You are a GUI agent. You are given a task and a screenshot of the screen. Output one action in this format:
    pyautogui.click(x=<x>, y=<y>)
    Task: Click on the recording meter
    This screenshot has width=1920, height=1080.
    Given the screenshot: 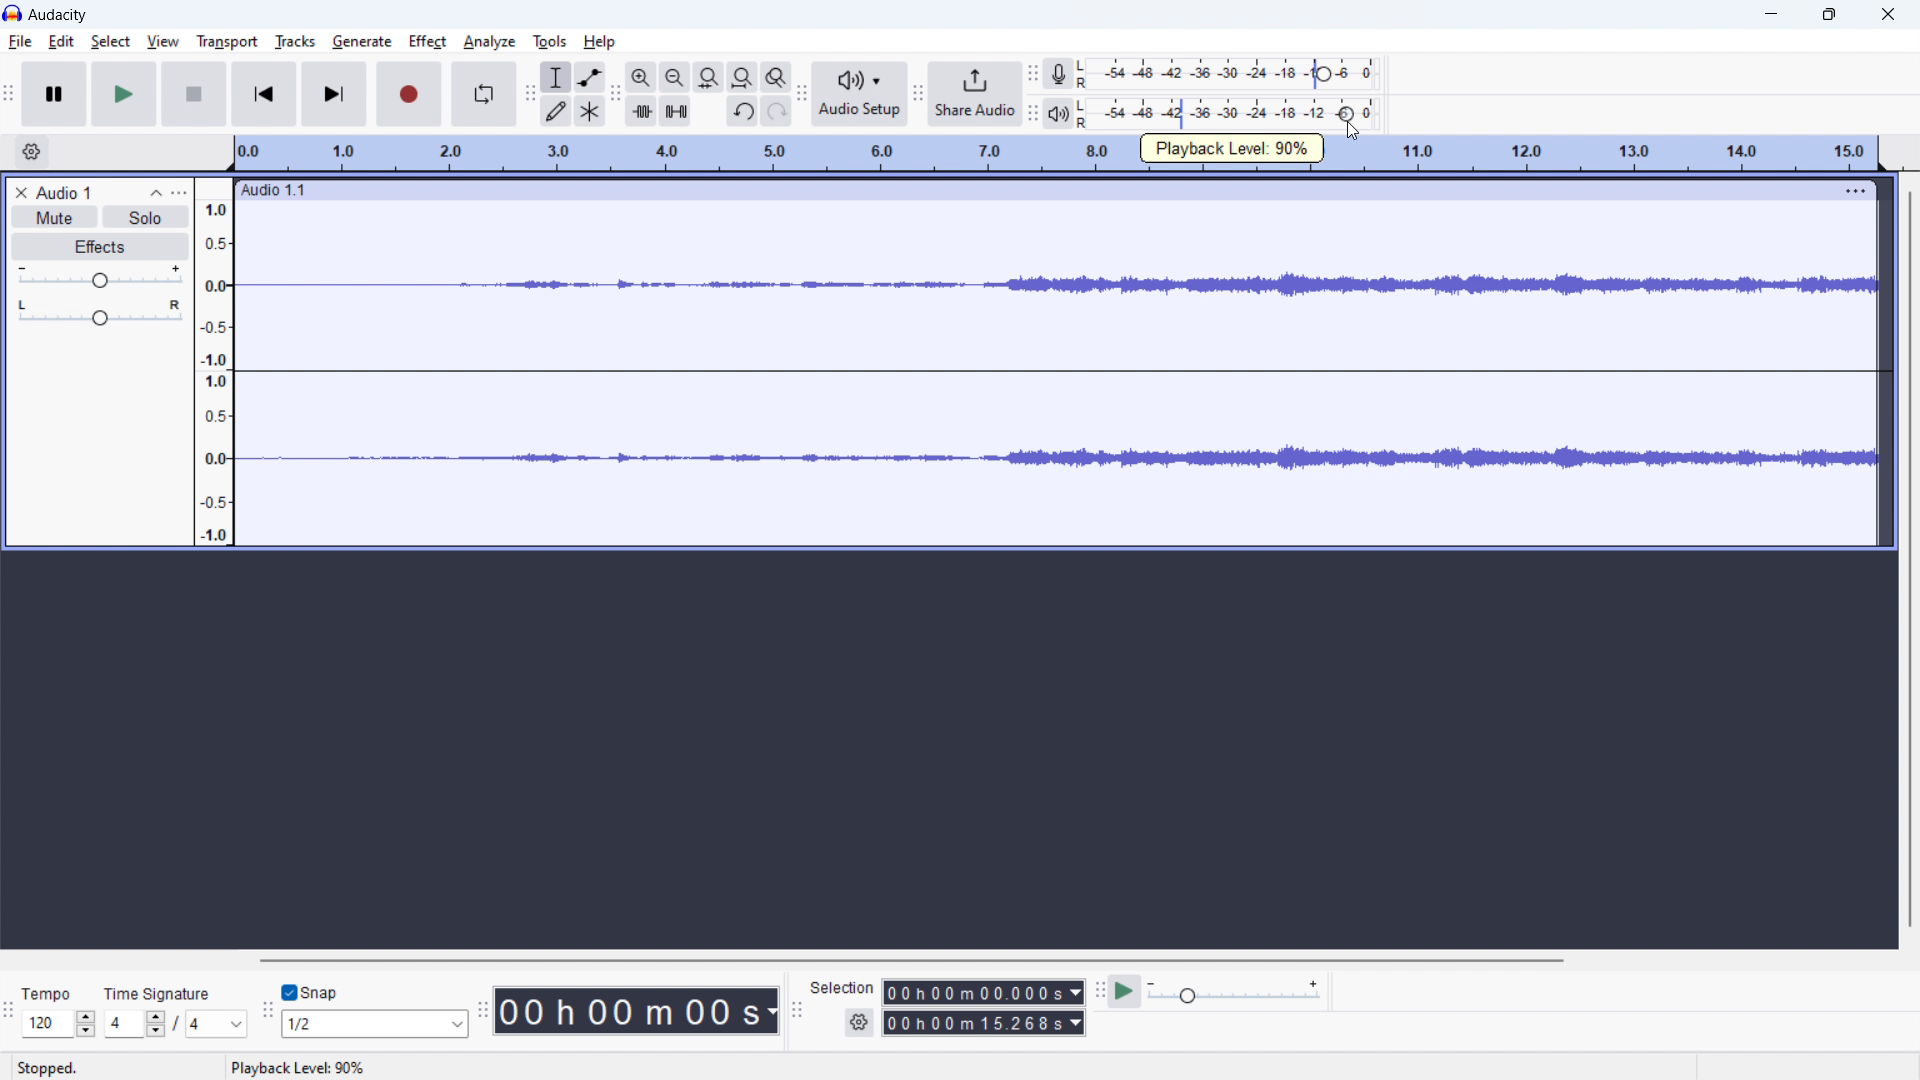 What is the action you would take?
    pyautogui.click(x=1033, y=74)
    